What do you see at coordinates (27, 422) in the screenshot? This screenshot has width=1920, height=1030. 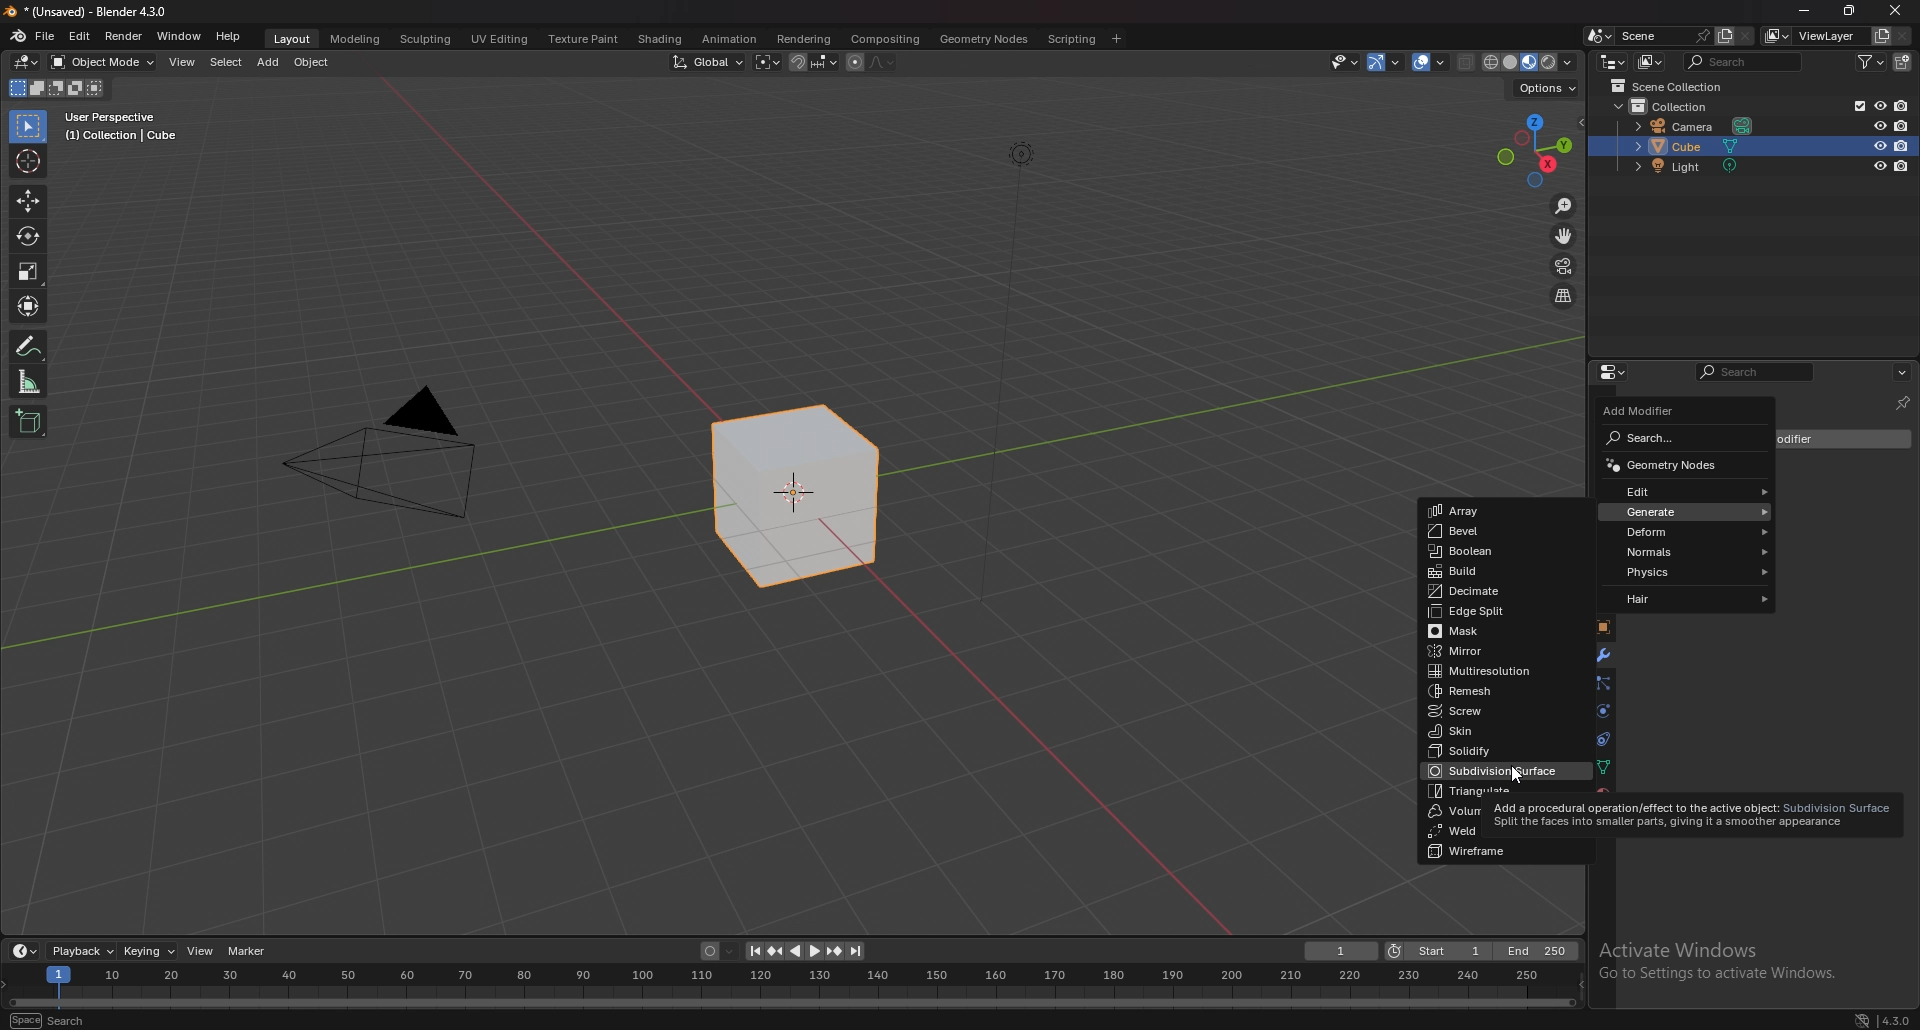 I see `add cube` at bounding box center [27, 422].